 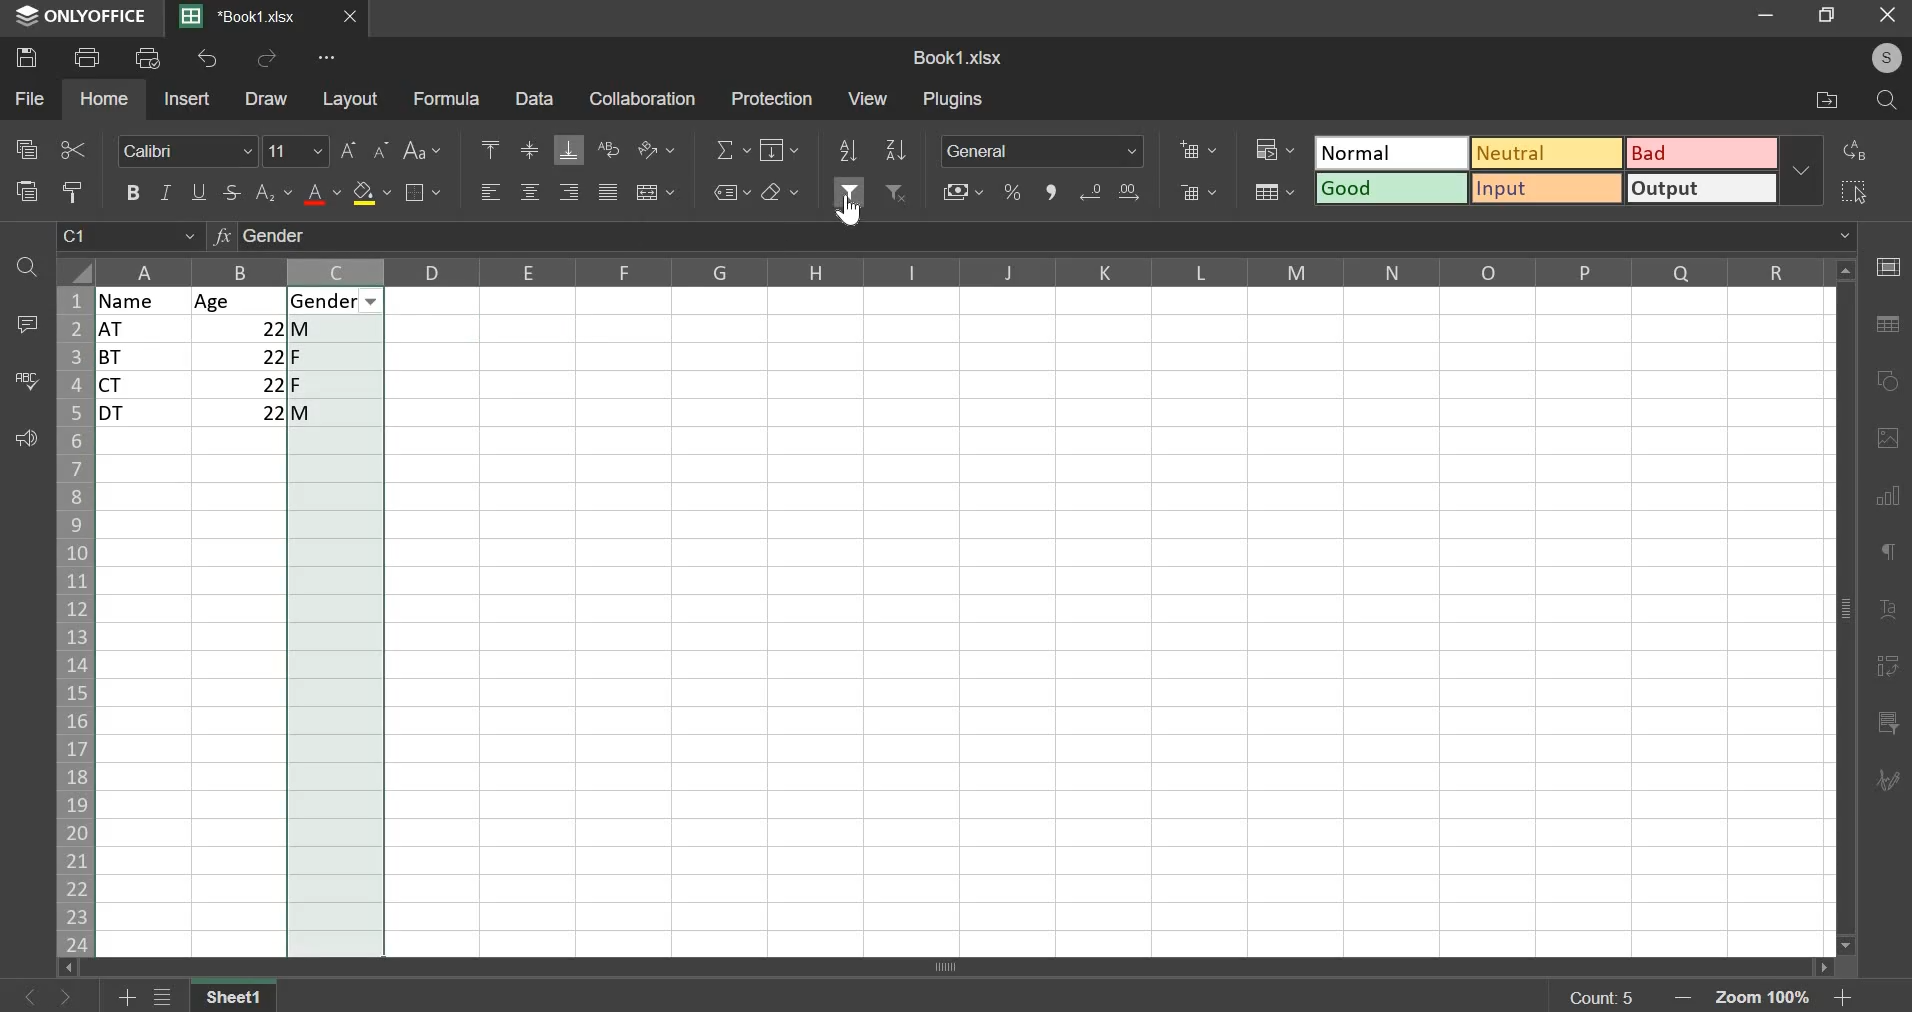 What do you see at coordinates (349, 98) in the screenshot?
I see `layout` at bounding box center [349, 98].